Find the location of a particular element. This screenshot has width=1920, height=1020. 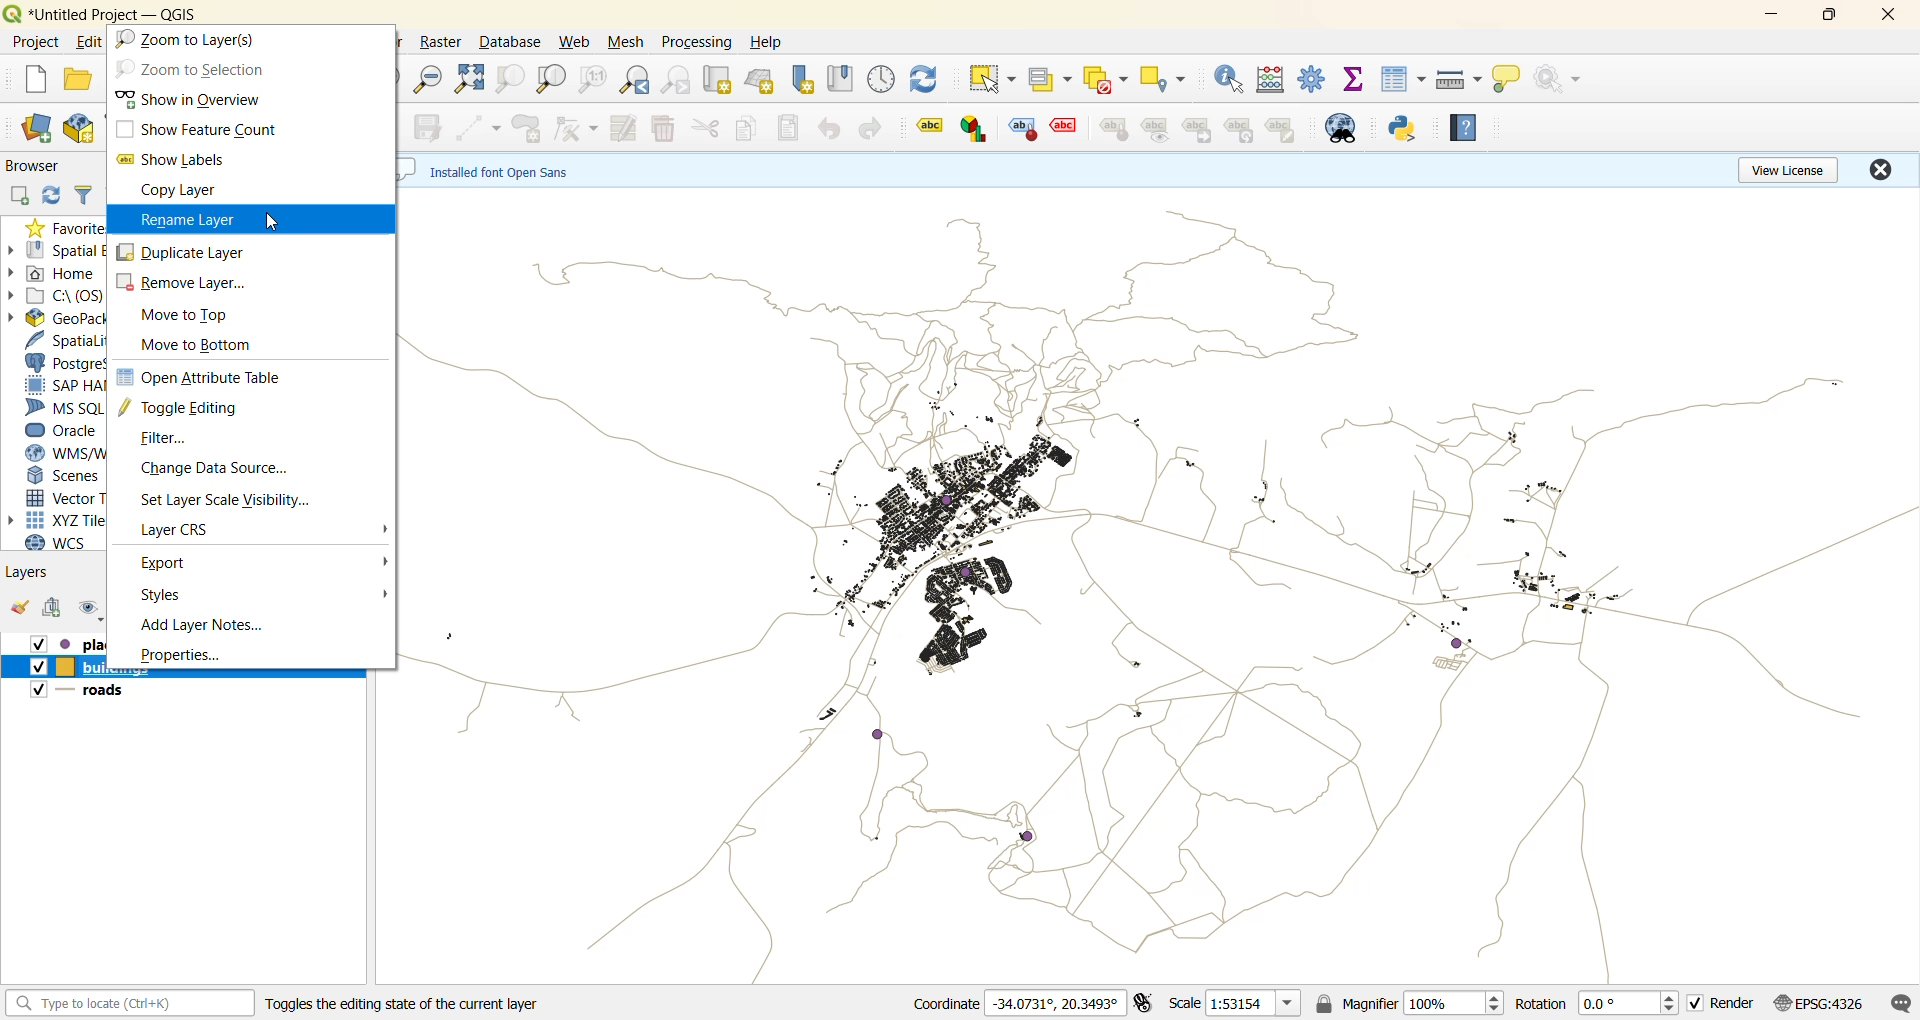

copy layer is located at coordinates (190, 191).